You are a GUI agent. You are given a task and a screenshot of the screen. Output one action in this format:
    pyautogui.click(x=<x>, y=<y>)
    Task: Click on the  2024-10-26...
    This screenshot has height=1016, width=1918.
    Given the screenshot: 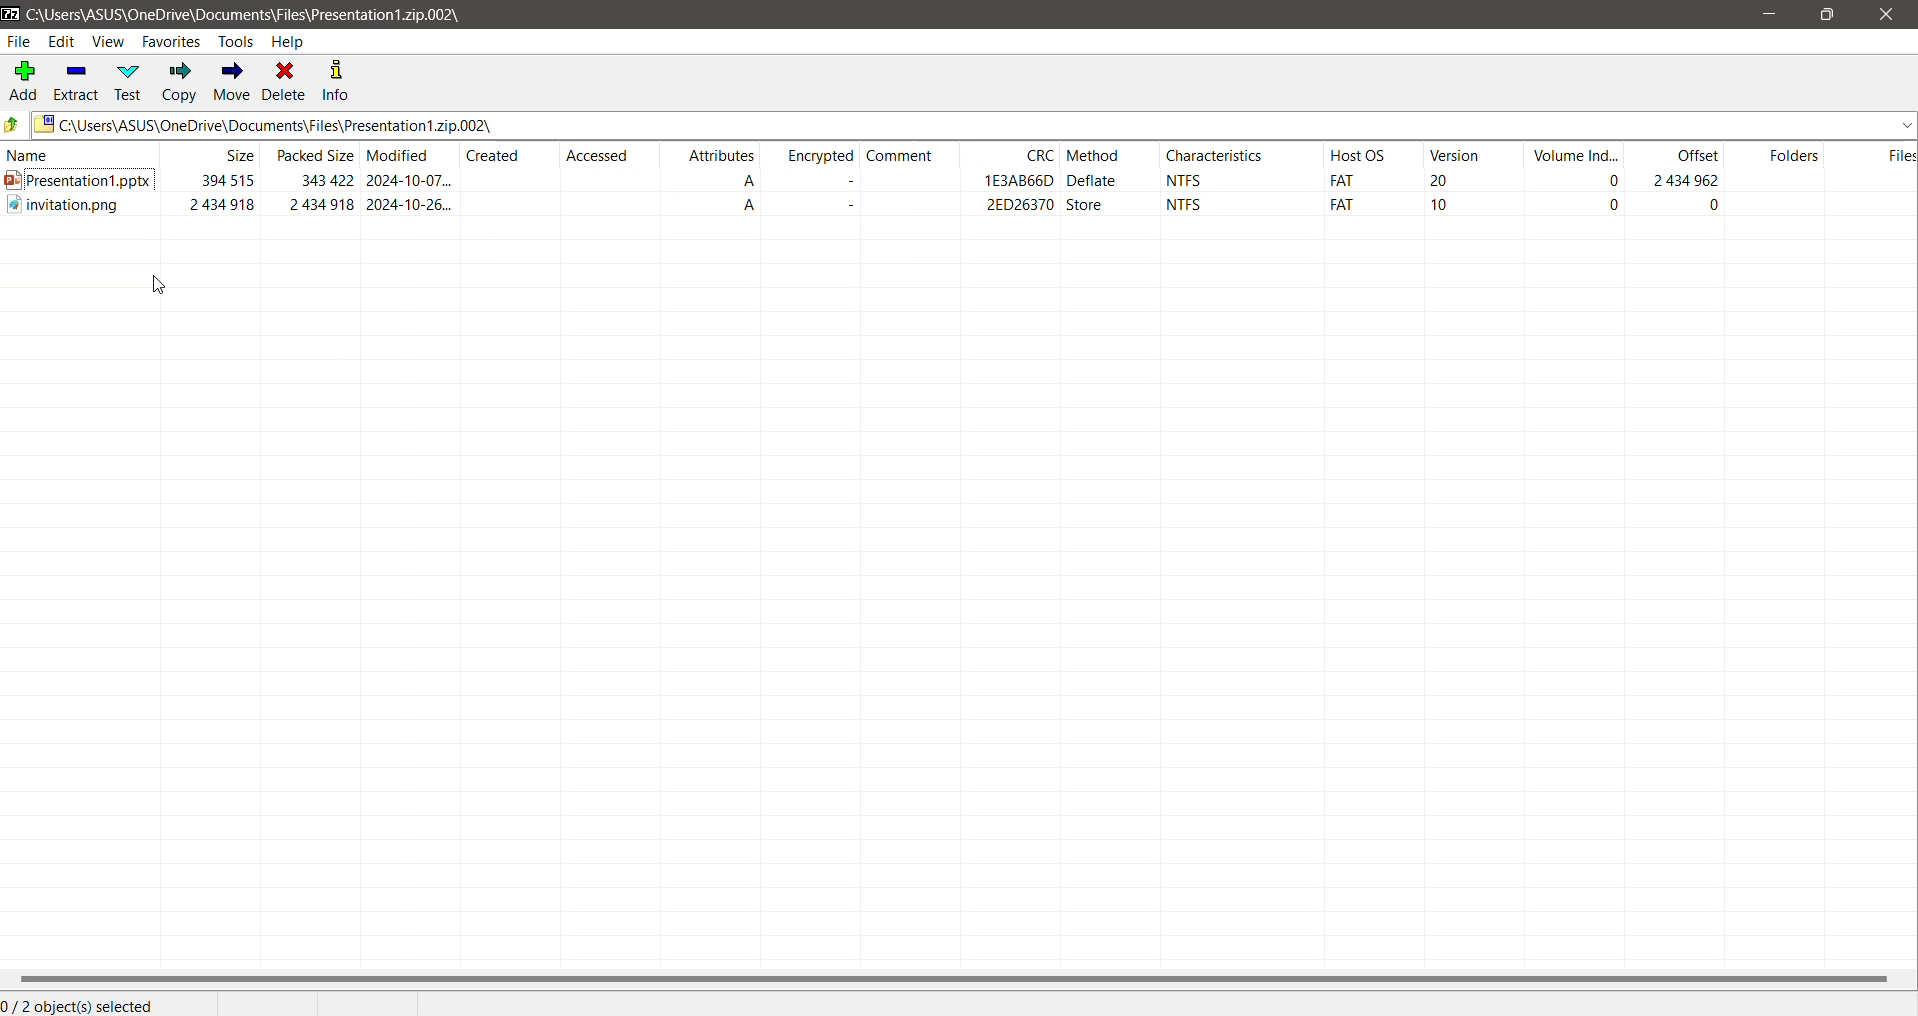 What is the action you would take?
    pyautogui.click(x=415, y=205)
    